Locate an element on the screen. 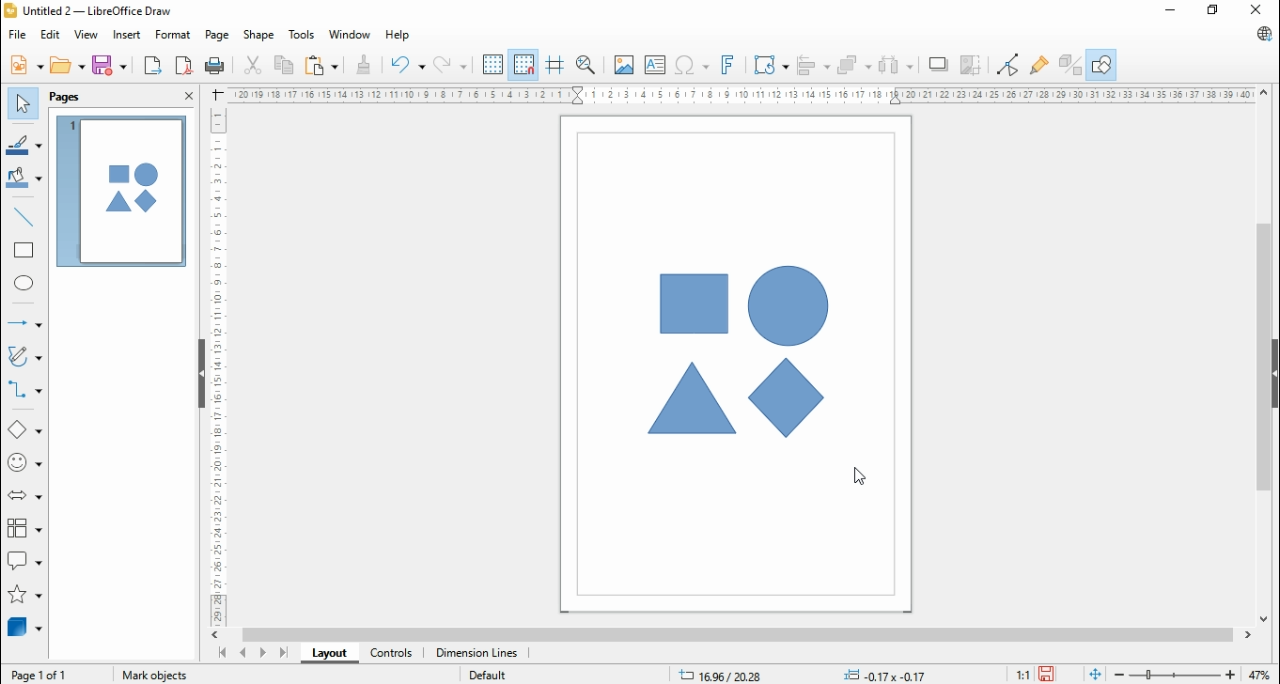  horizontal scale is located at coordinates (744, 94).